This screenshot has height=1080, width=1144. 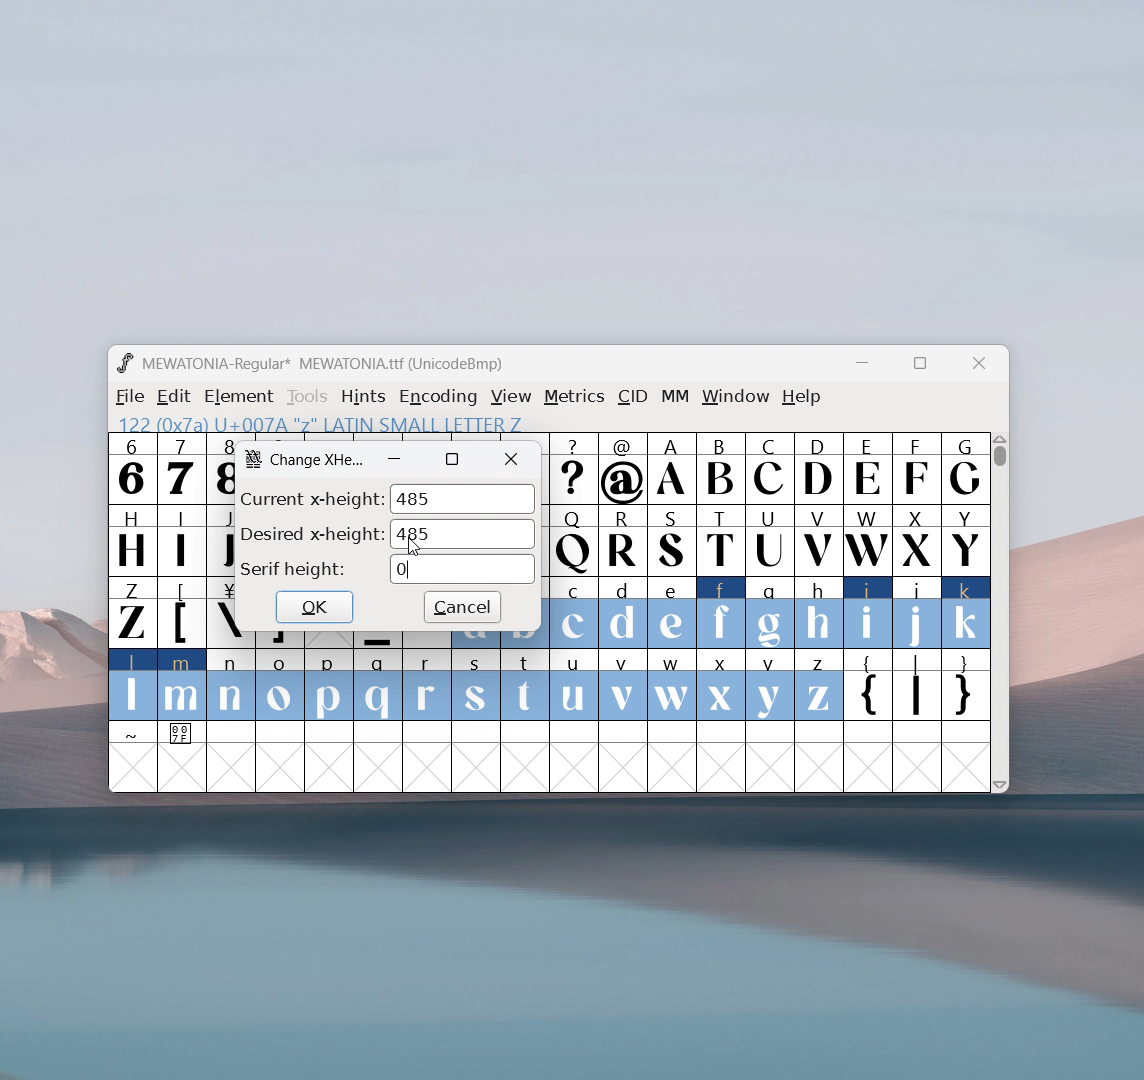 What do you see at coordinates (574, 397) in the screenshot?
I see `metrics` at bounding box center [574, 397].